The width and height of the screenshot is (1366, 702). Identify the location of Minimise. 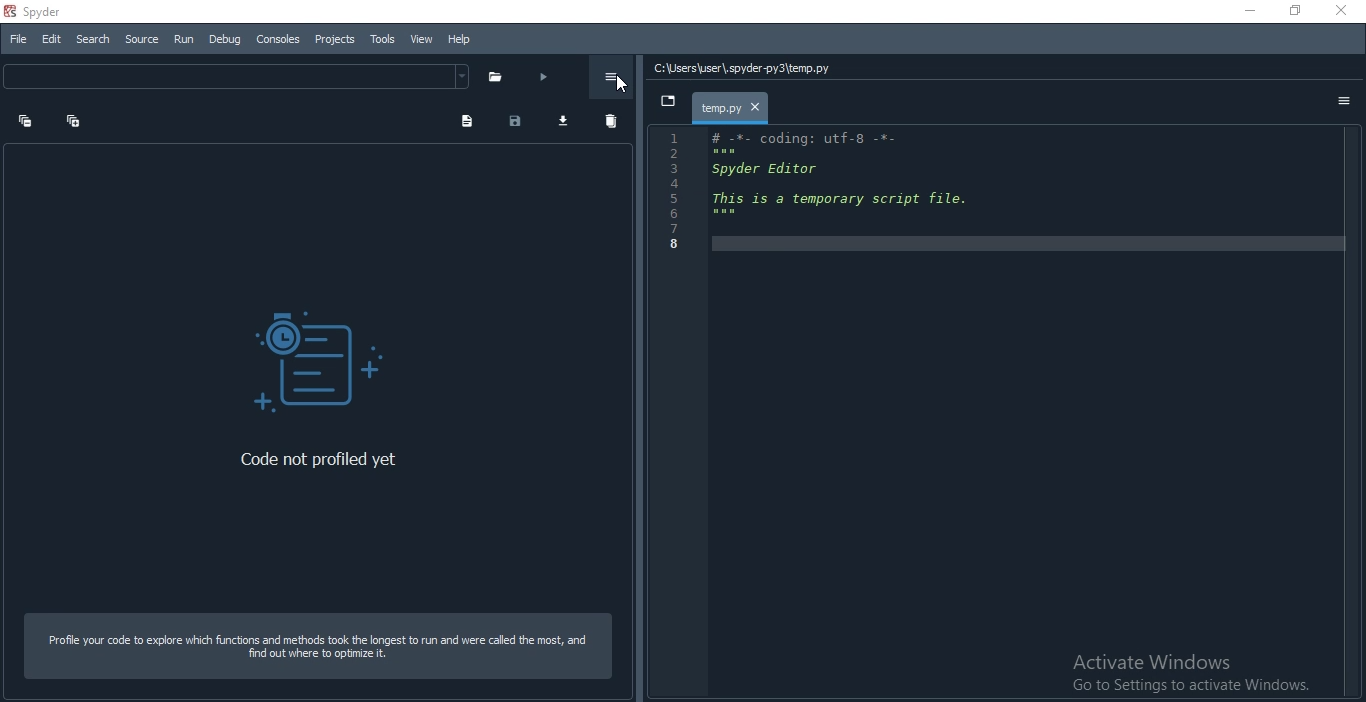
(1242, 11).